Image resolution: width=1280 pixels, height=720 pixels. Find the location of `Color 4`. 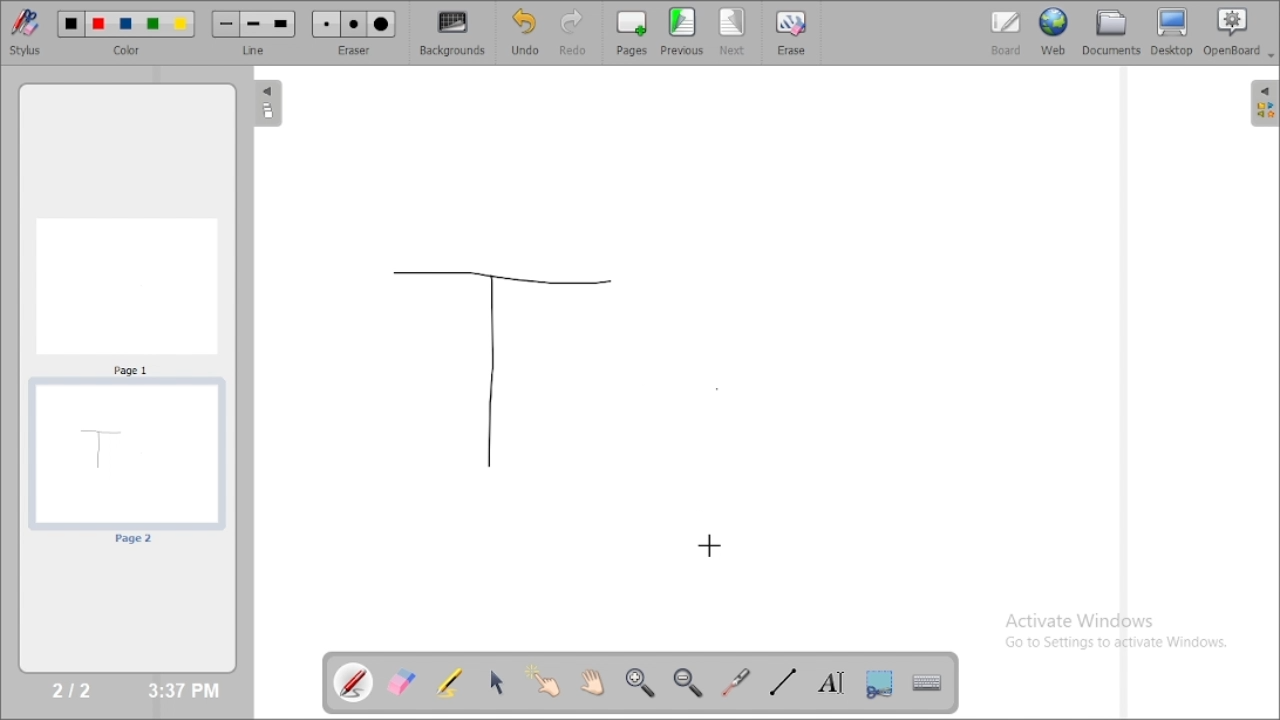

Color 4 is located at coordinates (153, 25).